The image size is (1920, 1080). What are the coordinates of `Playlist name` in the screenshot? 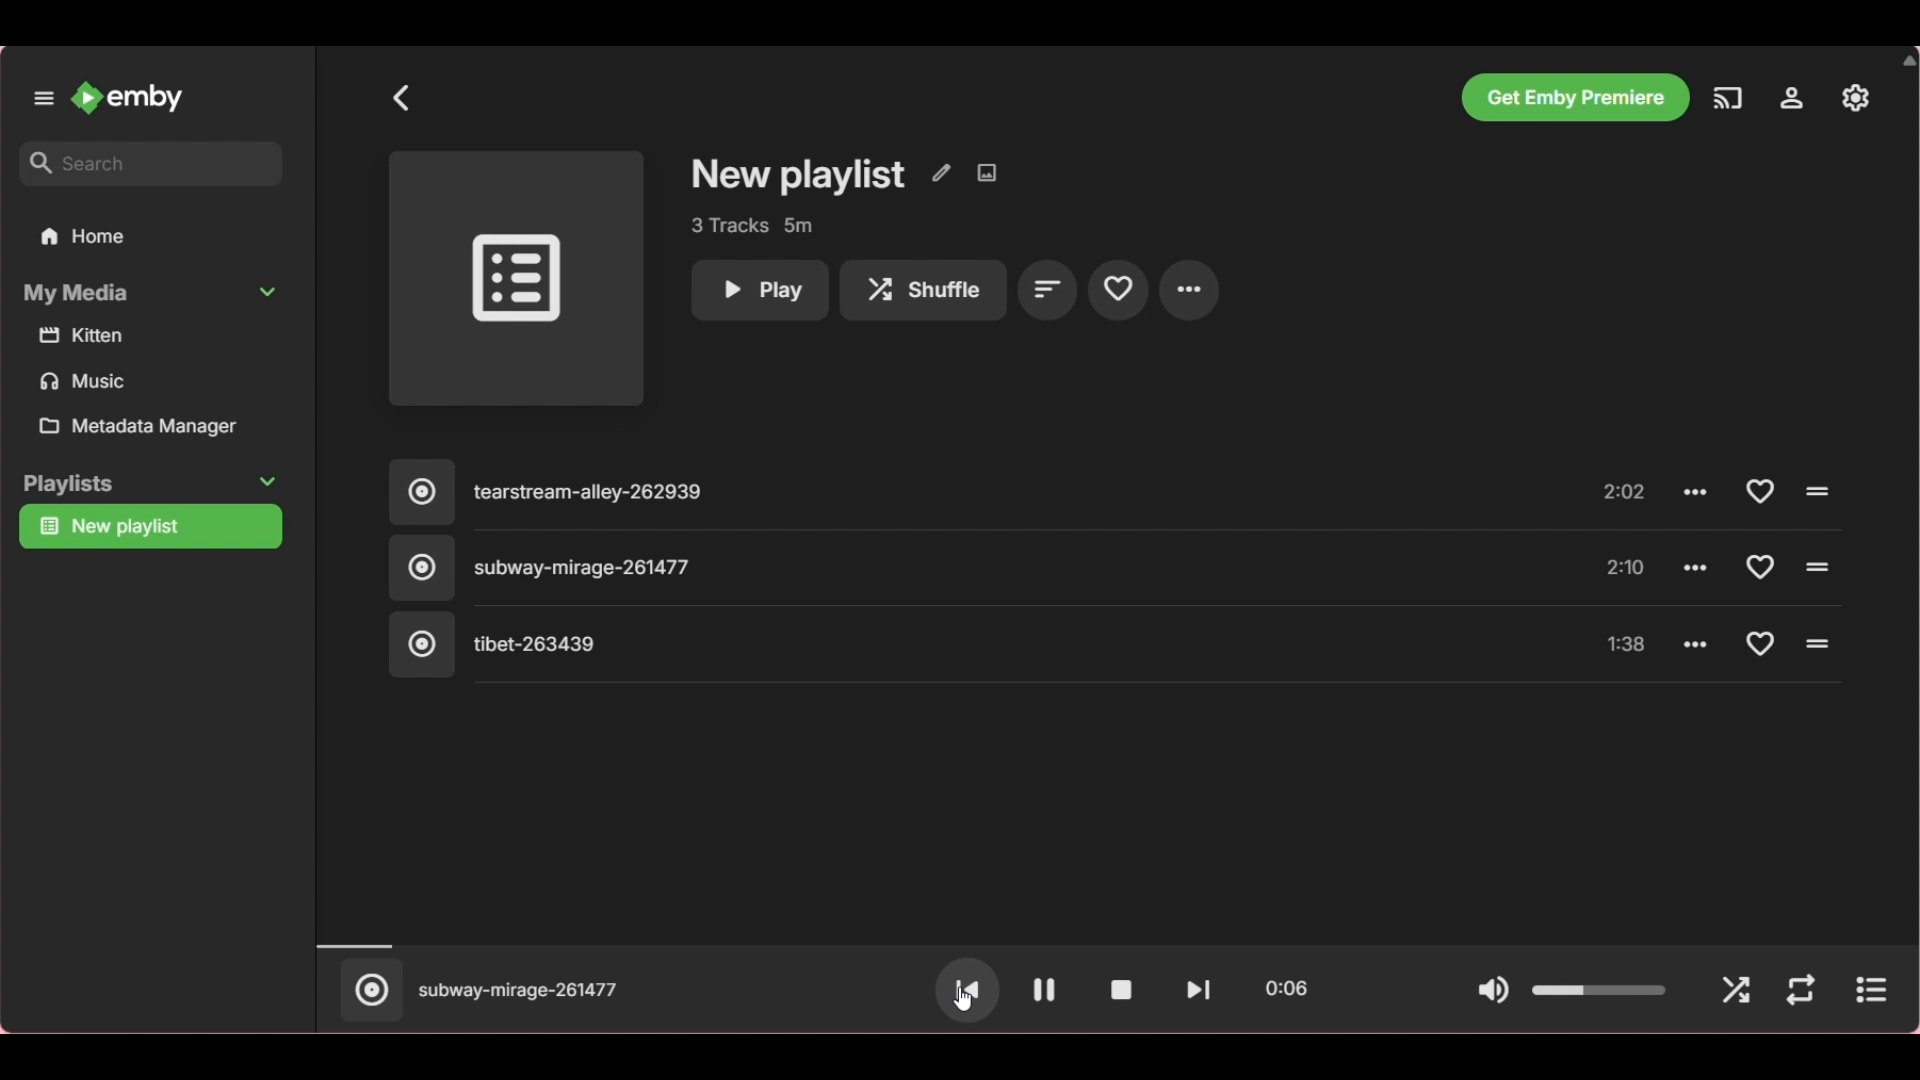 It's located at (799, 176).